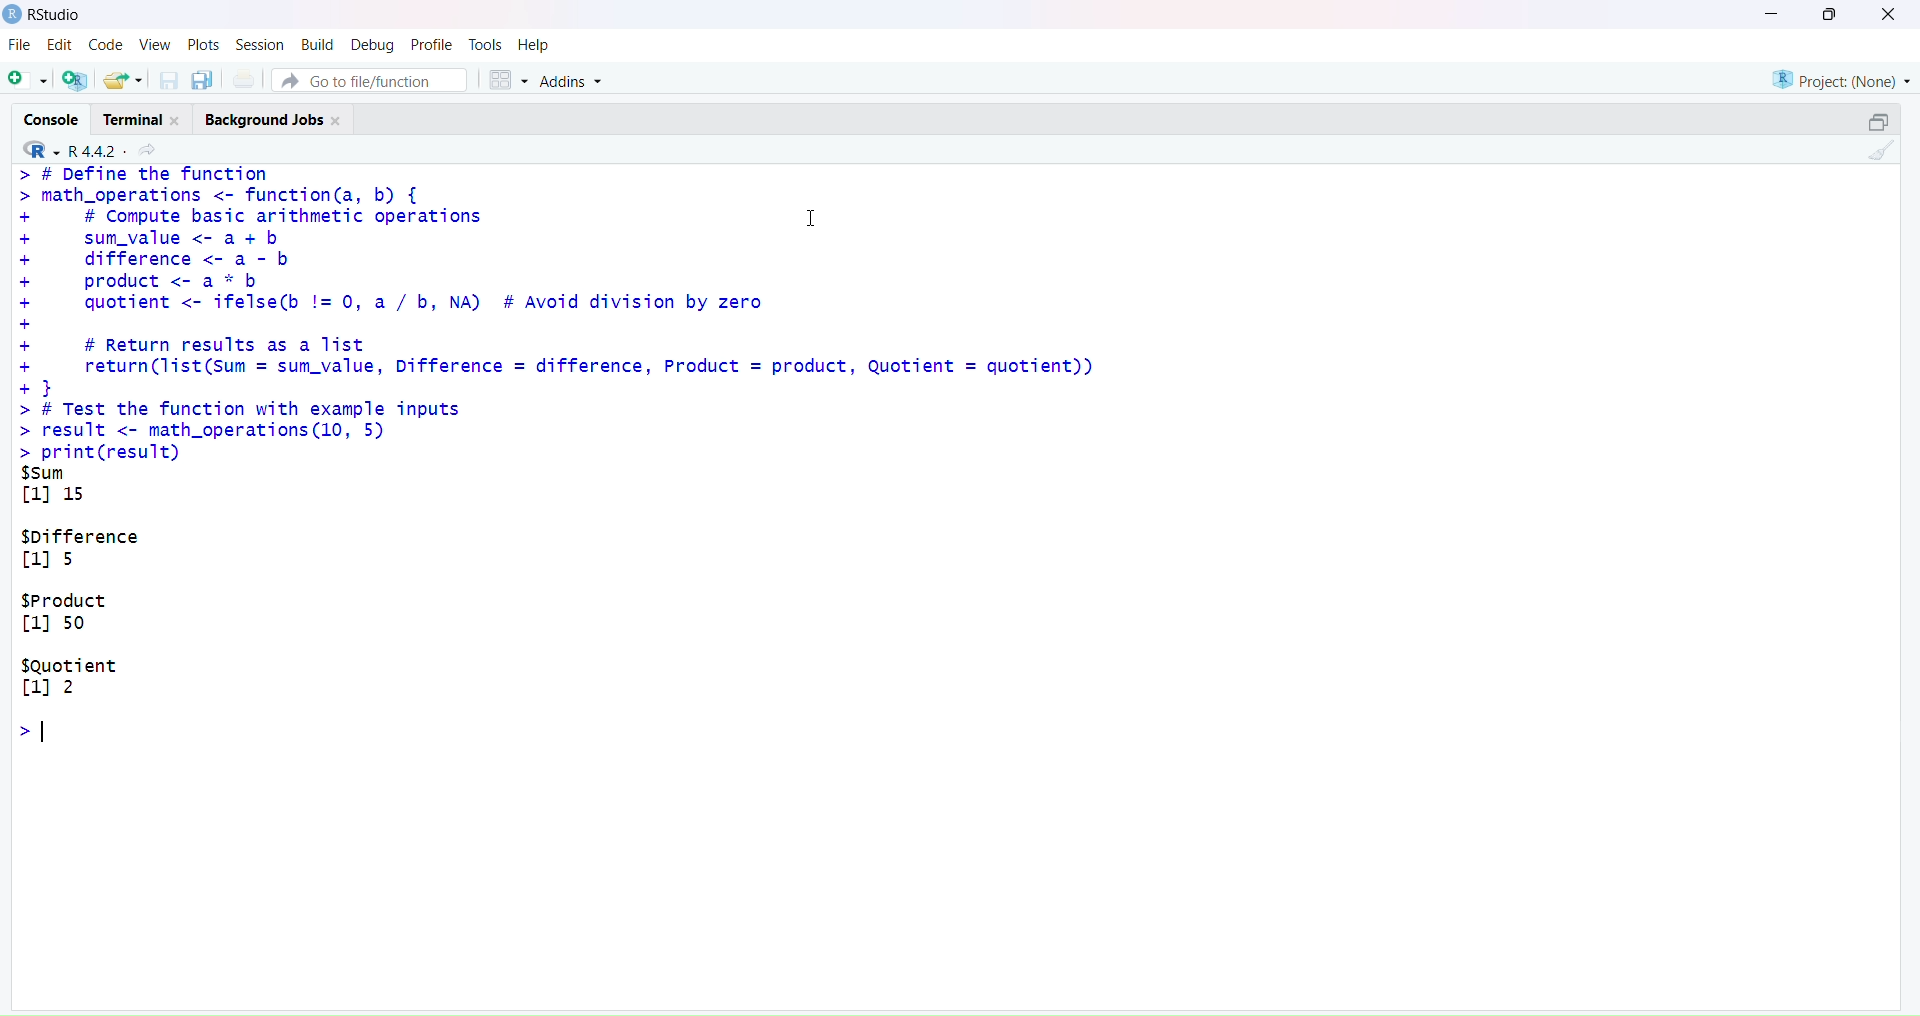  I want to click on Addins, so click(573, 82).